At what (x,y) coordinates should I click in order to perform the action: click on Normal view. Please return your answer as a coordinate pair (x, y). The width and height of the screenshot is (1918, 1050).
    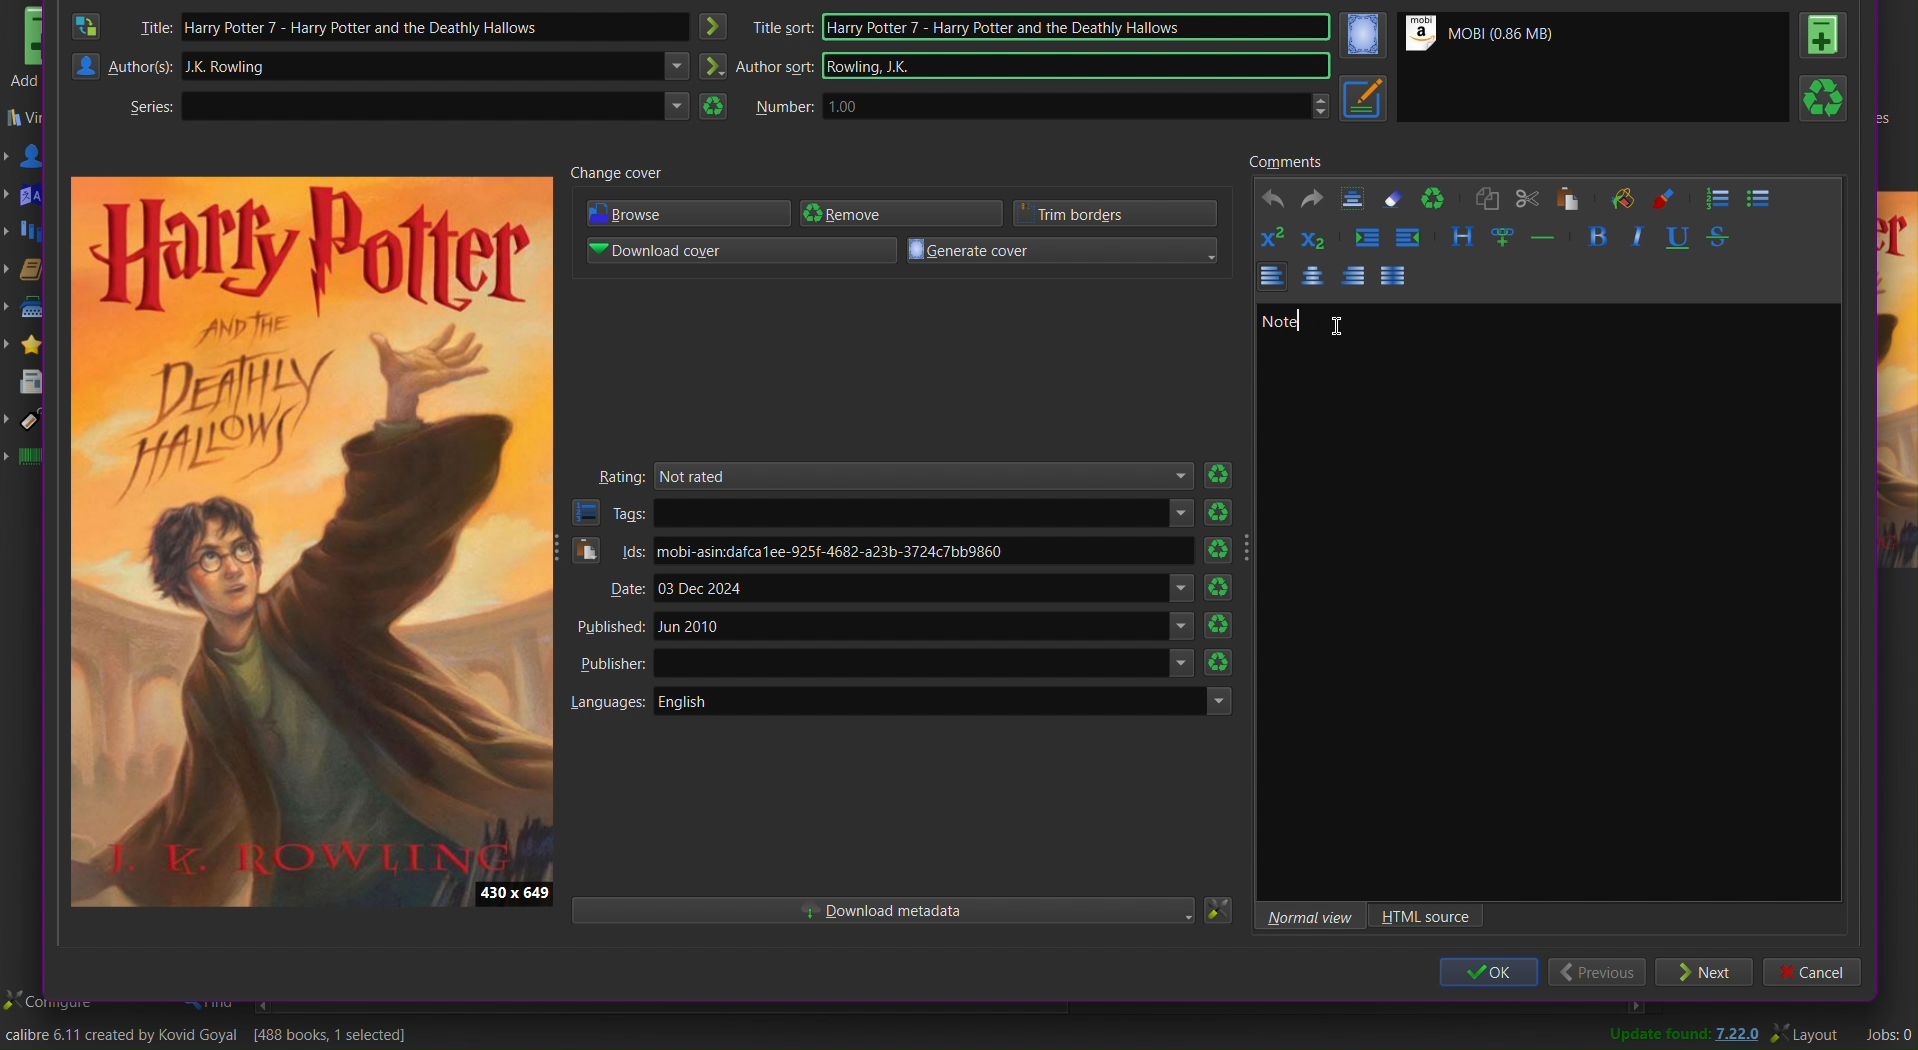
    Looking at the image, I should click on (1309, 916).